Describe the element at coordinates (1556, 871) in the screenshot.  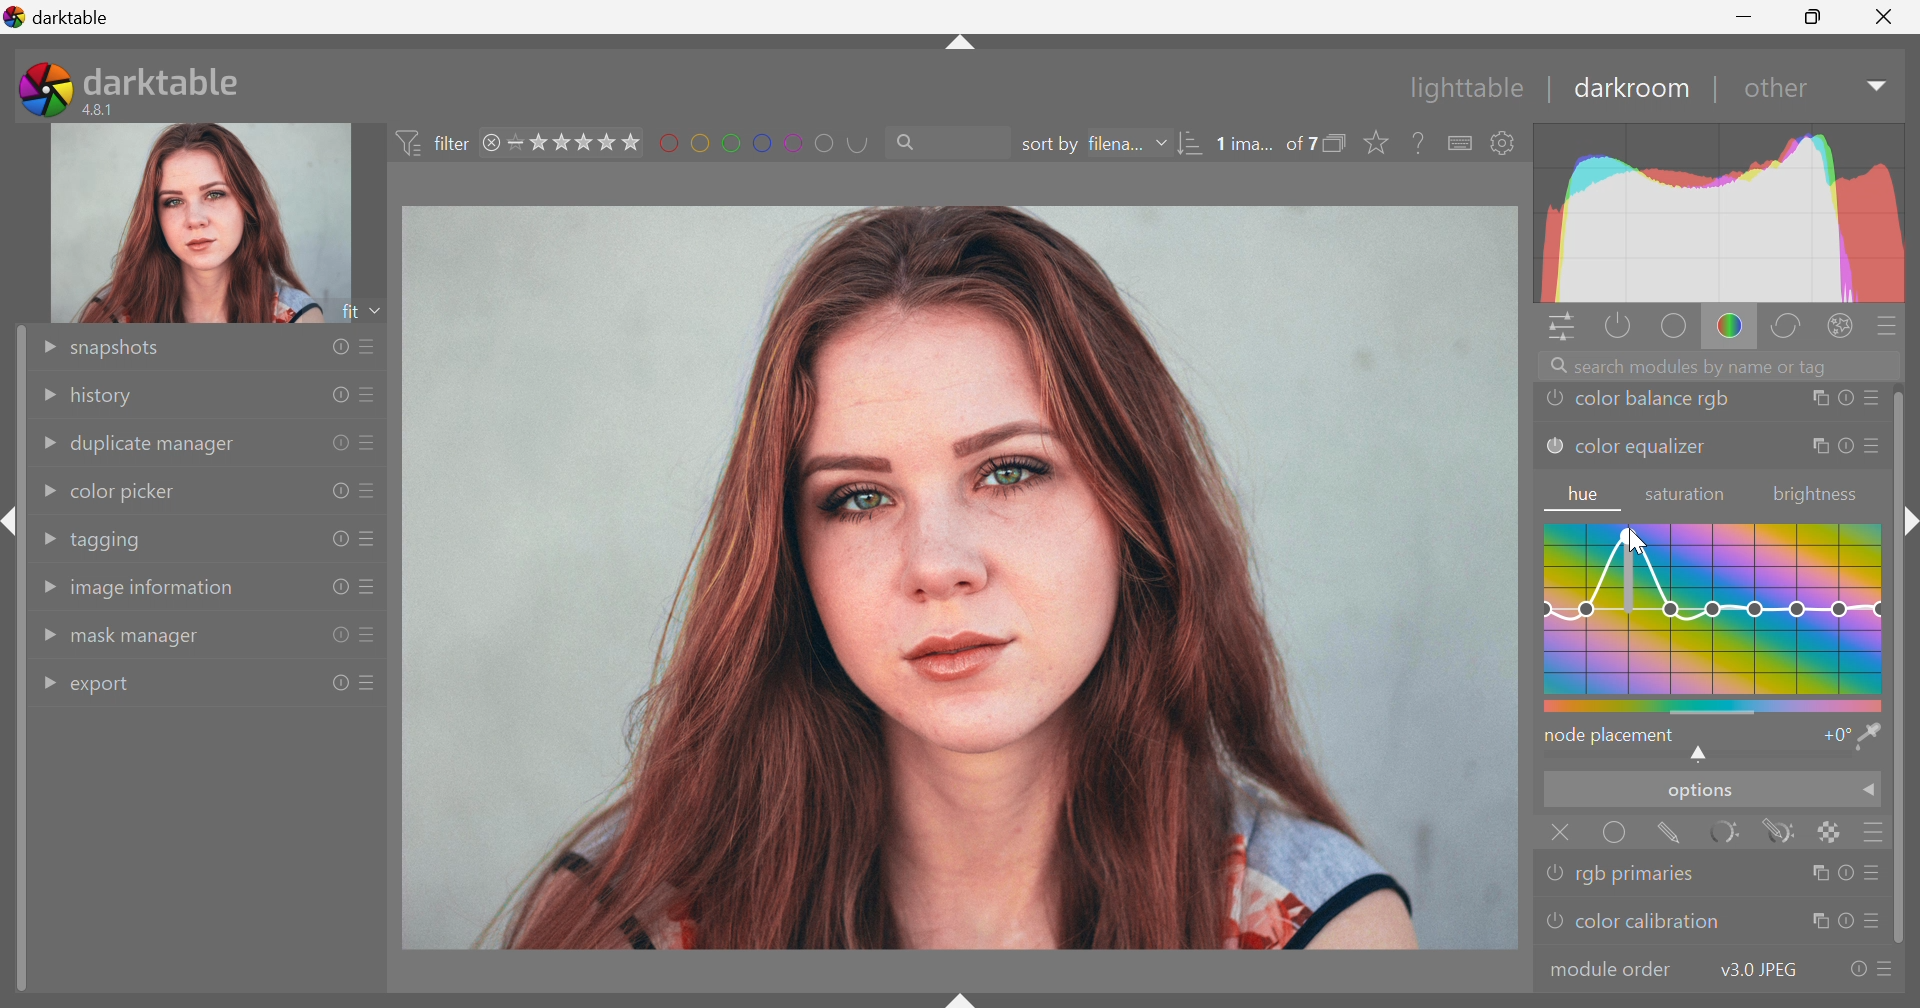
I see `'rgb primaries' is switched off` at that location.